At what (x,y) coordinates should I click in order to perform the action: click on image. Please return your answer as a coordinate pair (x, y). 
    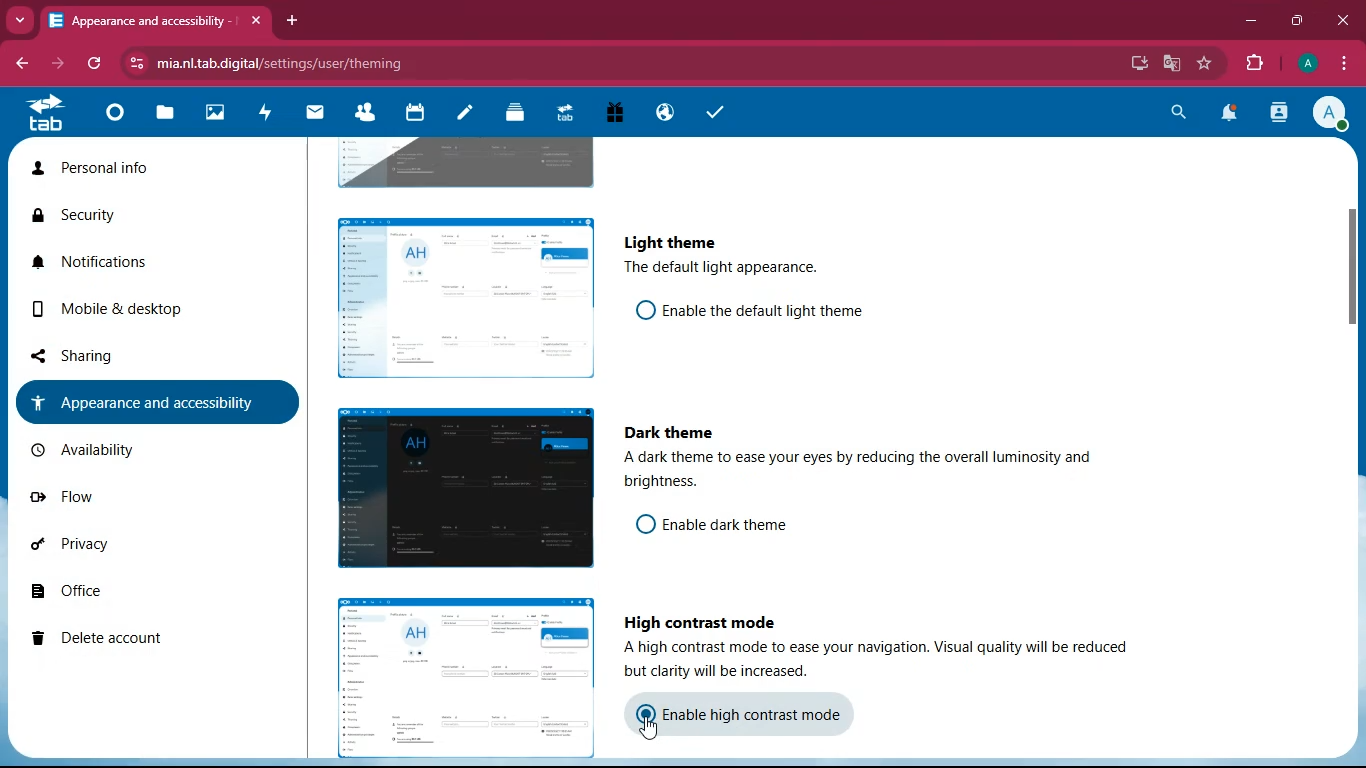
    Looking at the image, I should click on (464, 161).